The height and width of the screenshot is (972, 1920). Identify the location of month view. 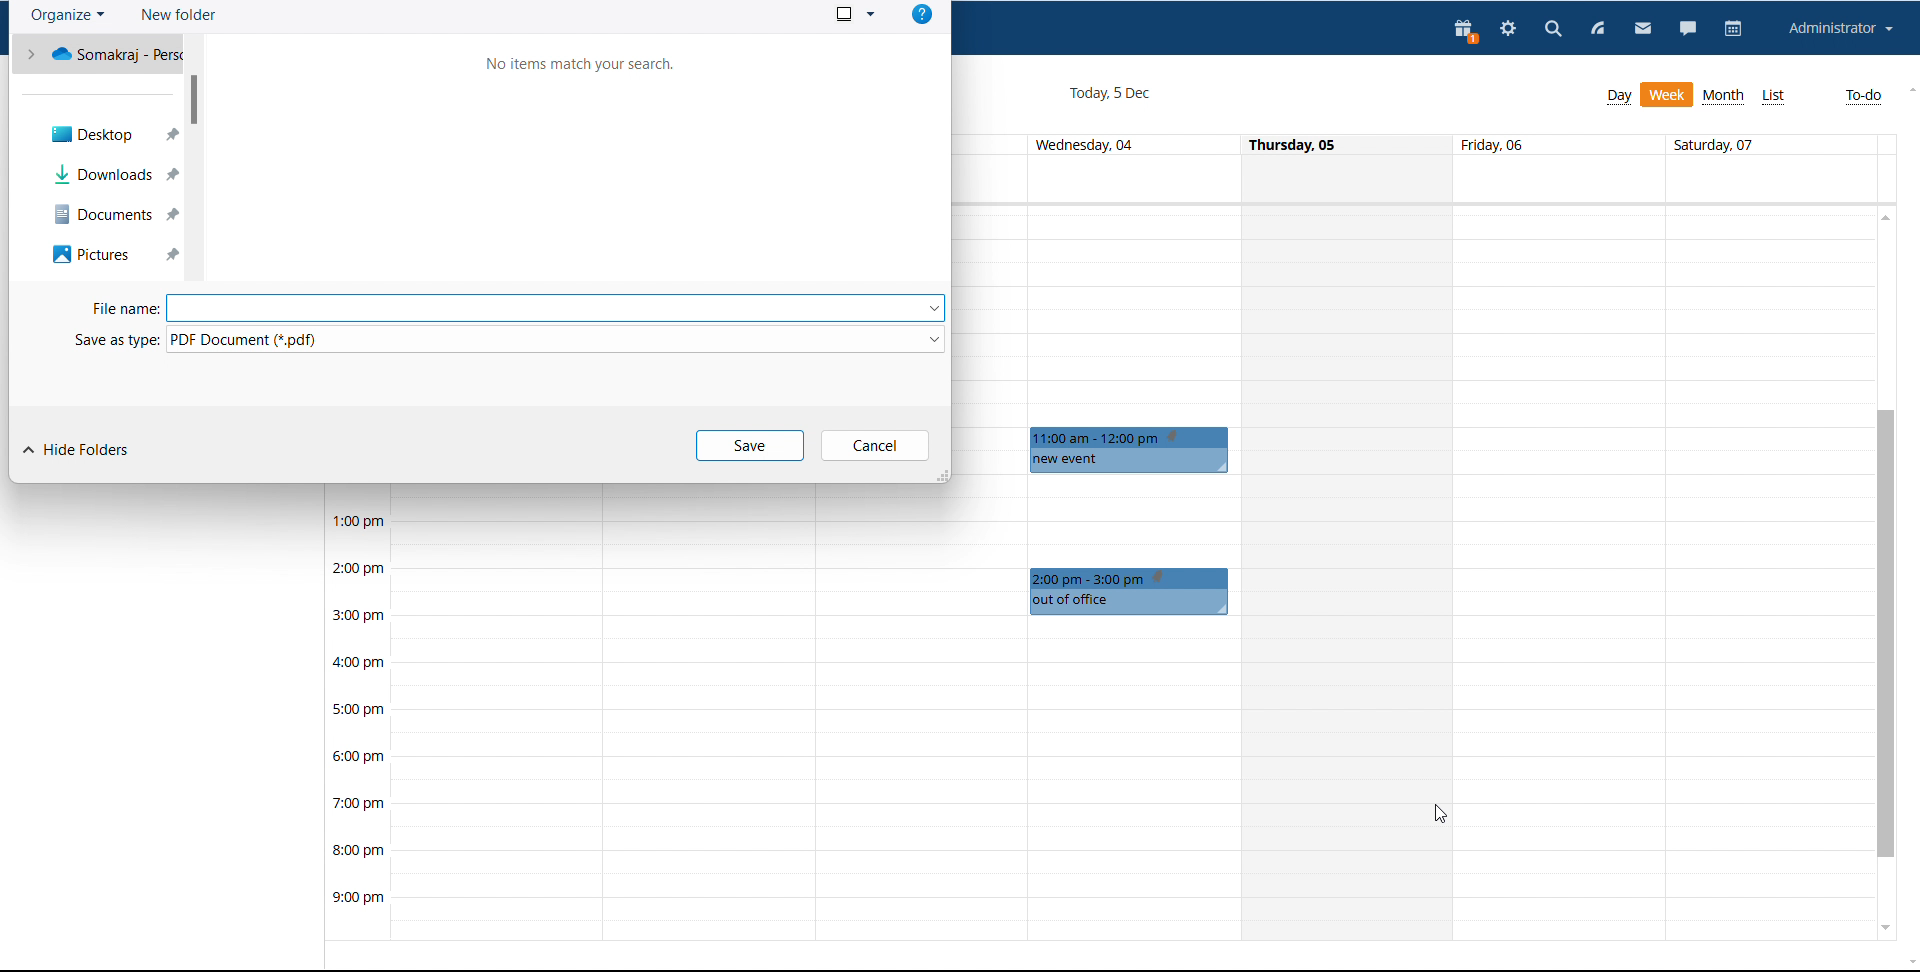
(1725, 96).